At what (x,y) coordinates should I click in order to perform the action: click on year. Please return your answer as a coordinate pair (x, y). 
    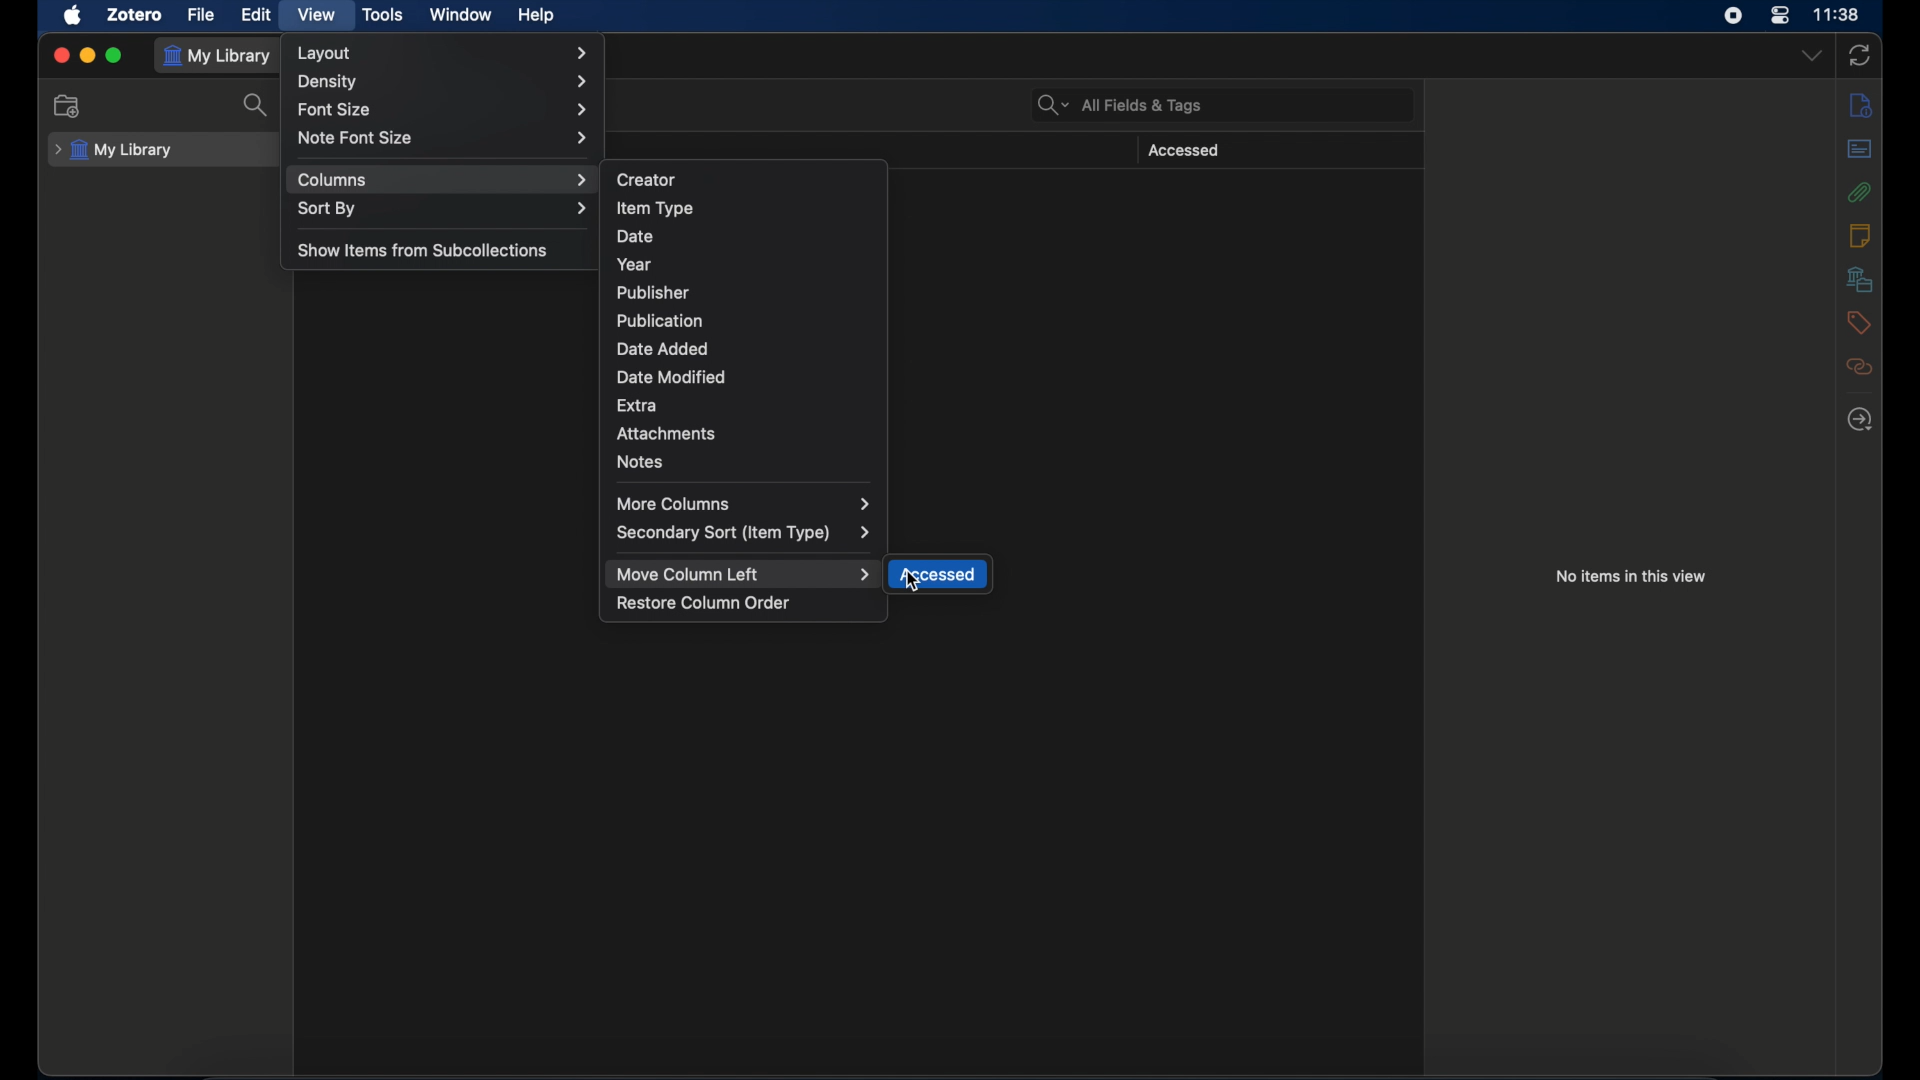
    Looking at the image, I should click on (634, 264).